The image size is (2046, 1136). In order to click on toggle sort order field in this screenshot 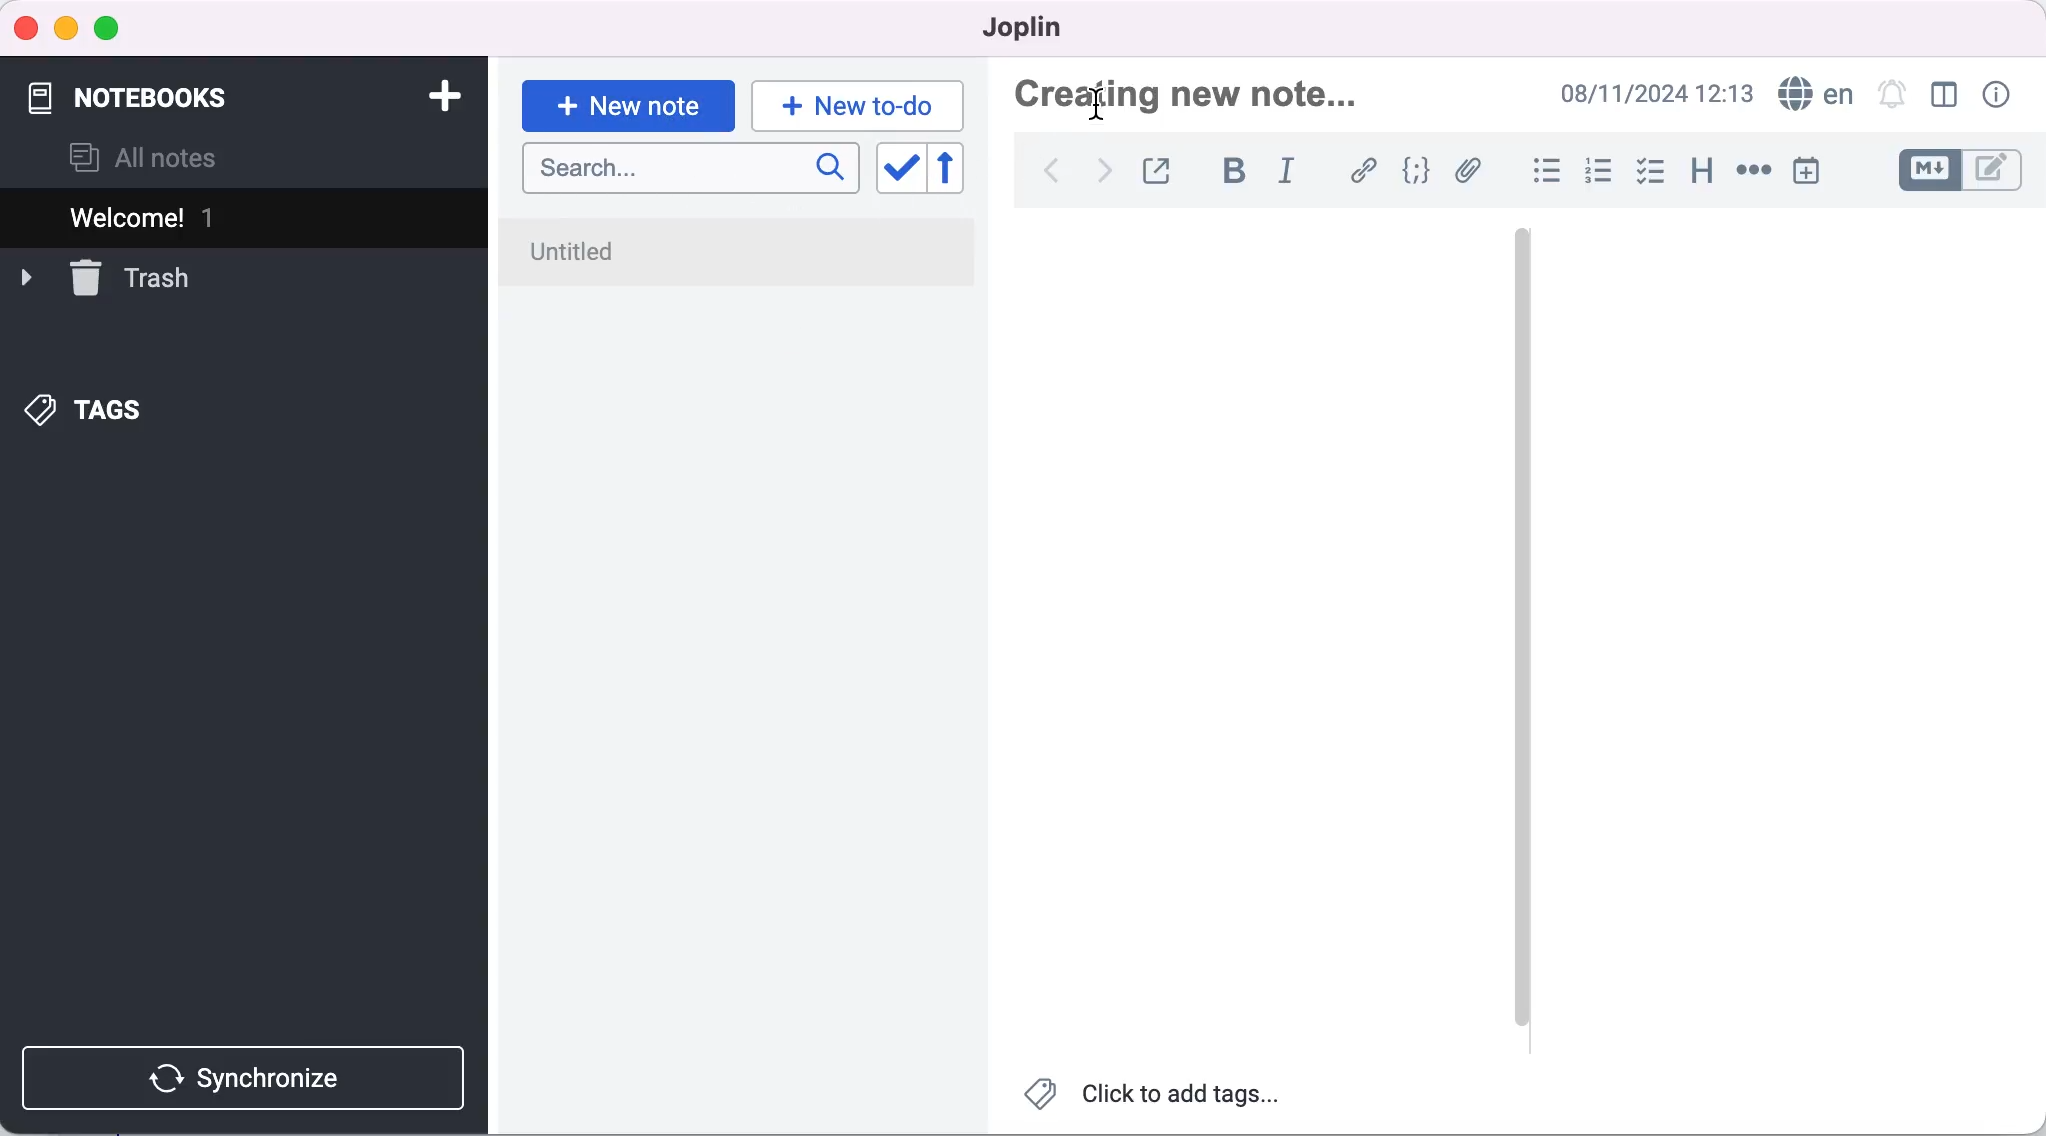, I will do `click(899, 170)`.